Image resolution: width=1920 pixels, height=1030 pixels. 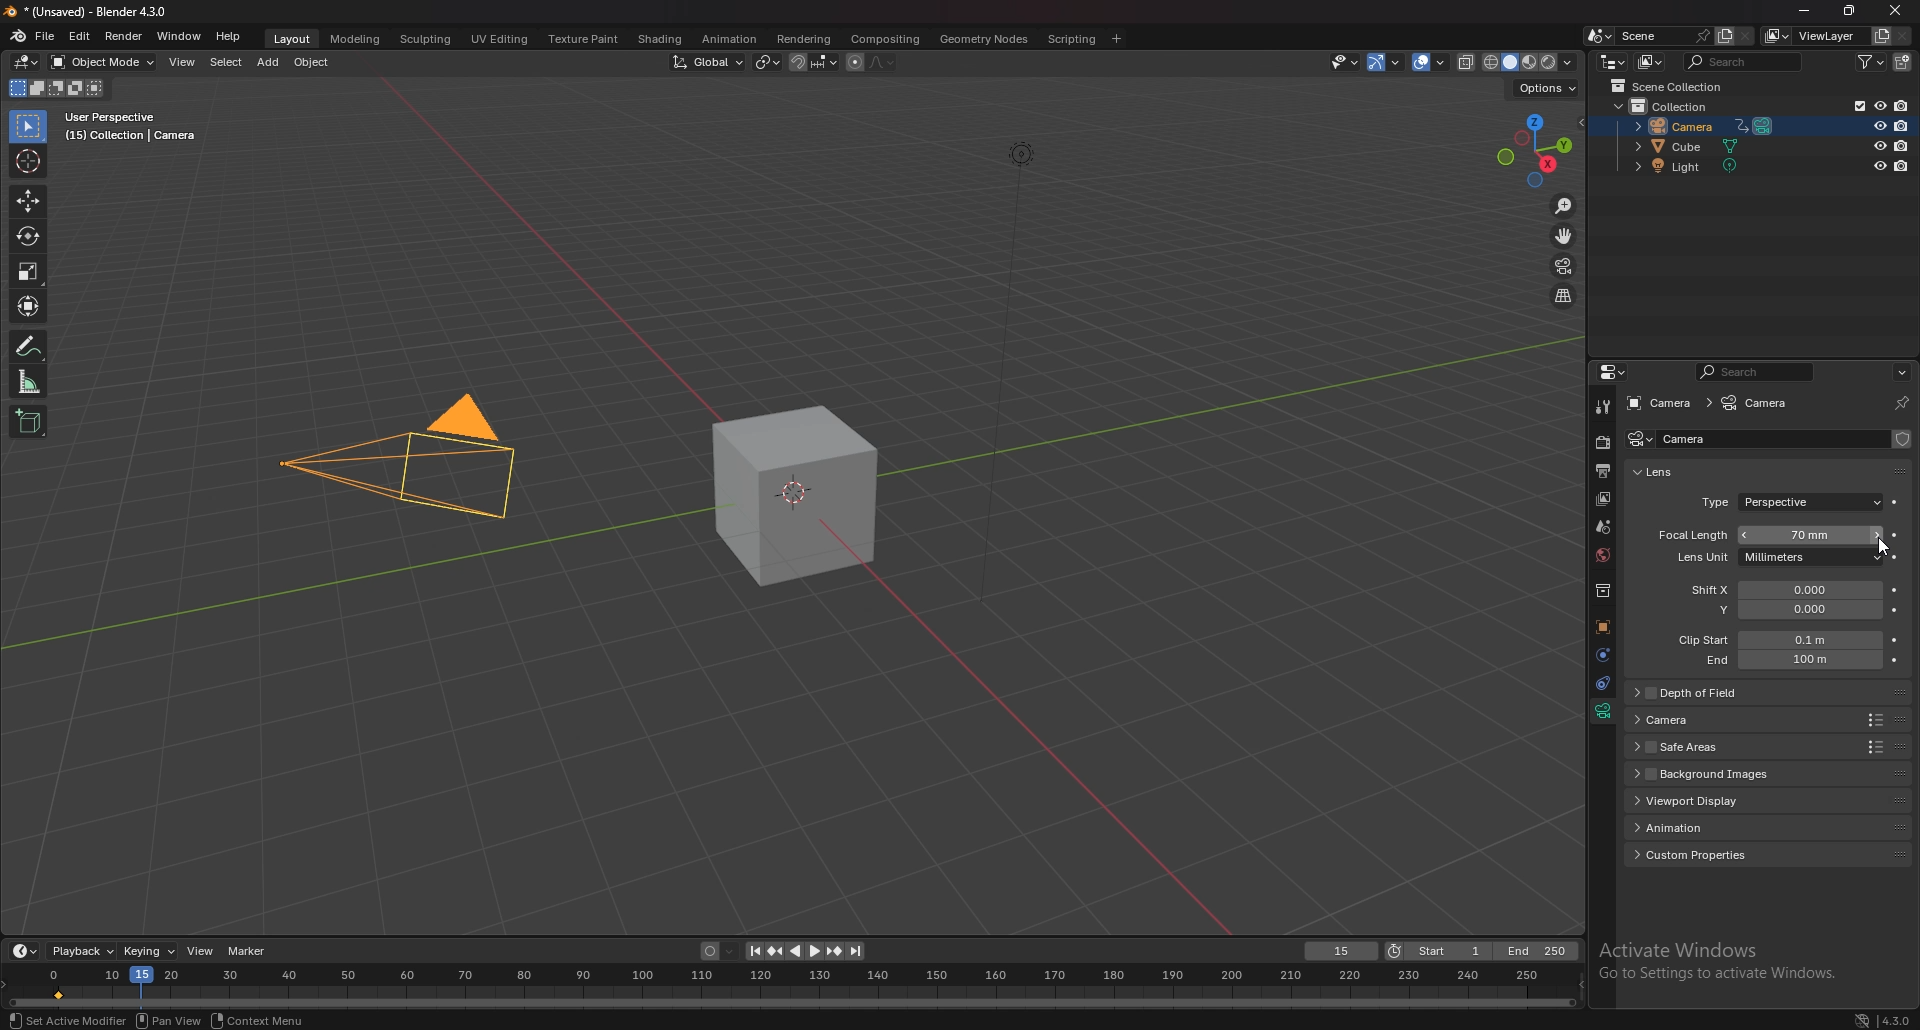 I want to click on add scene, so click(x=1723, y=37).